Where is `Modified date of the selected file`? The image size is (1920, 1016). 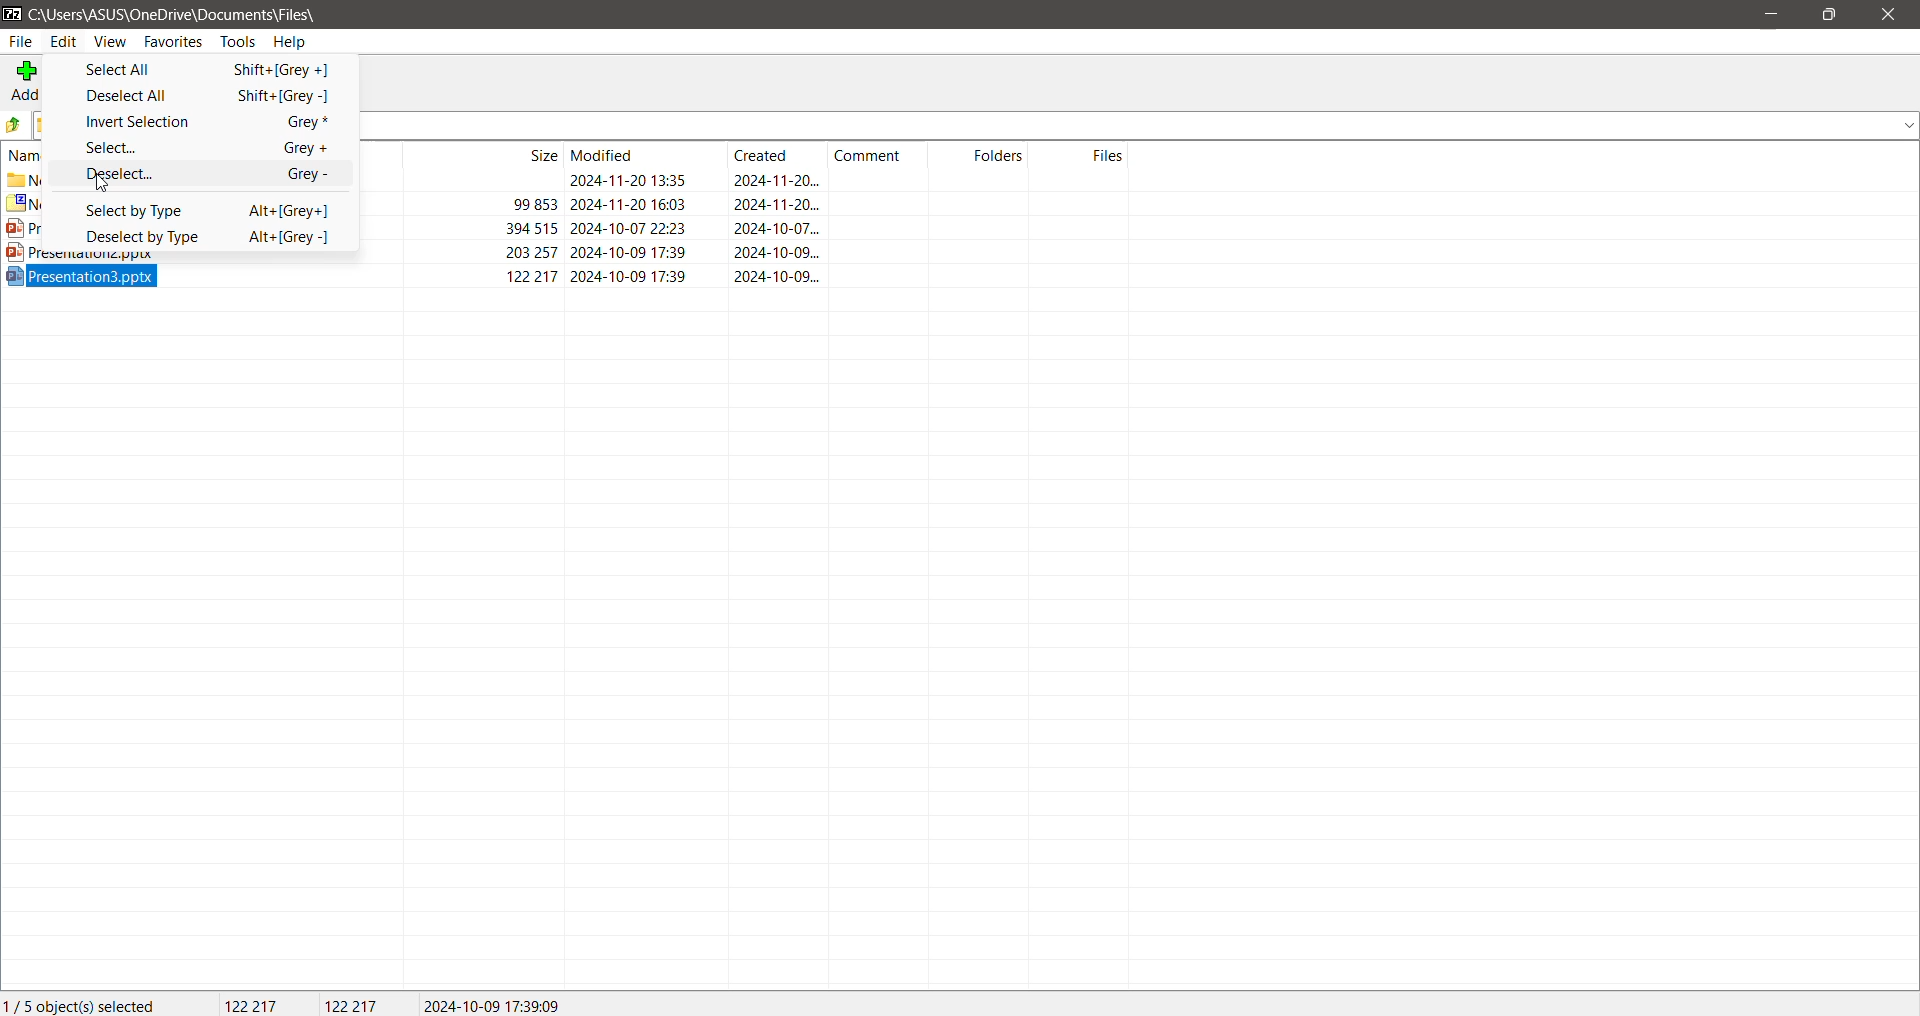
Modified date of the selected file is located at coordinates (502, 1004).